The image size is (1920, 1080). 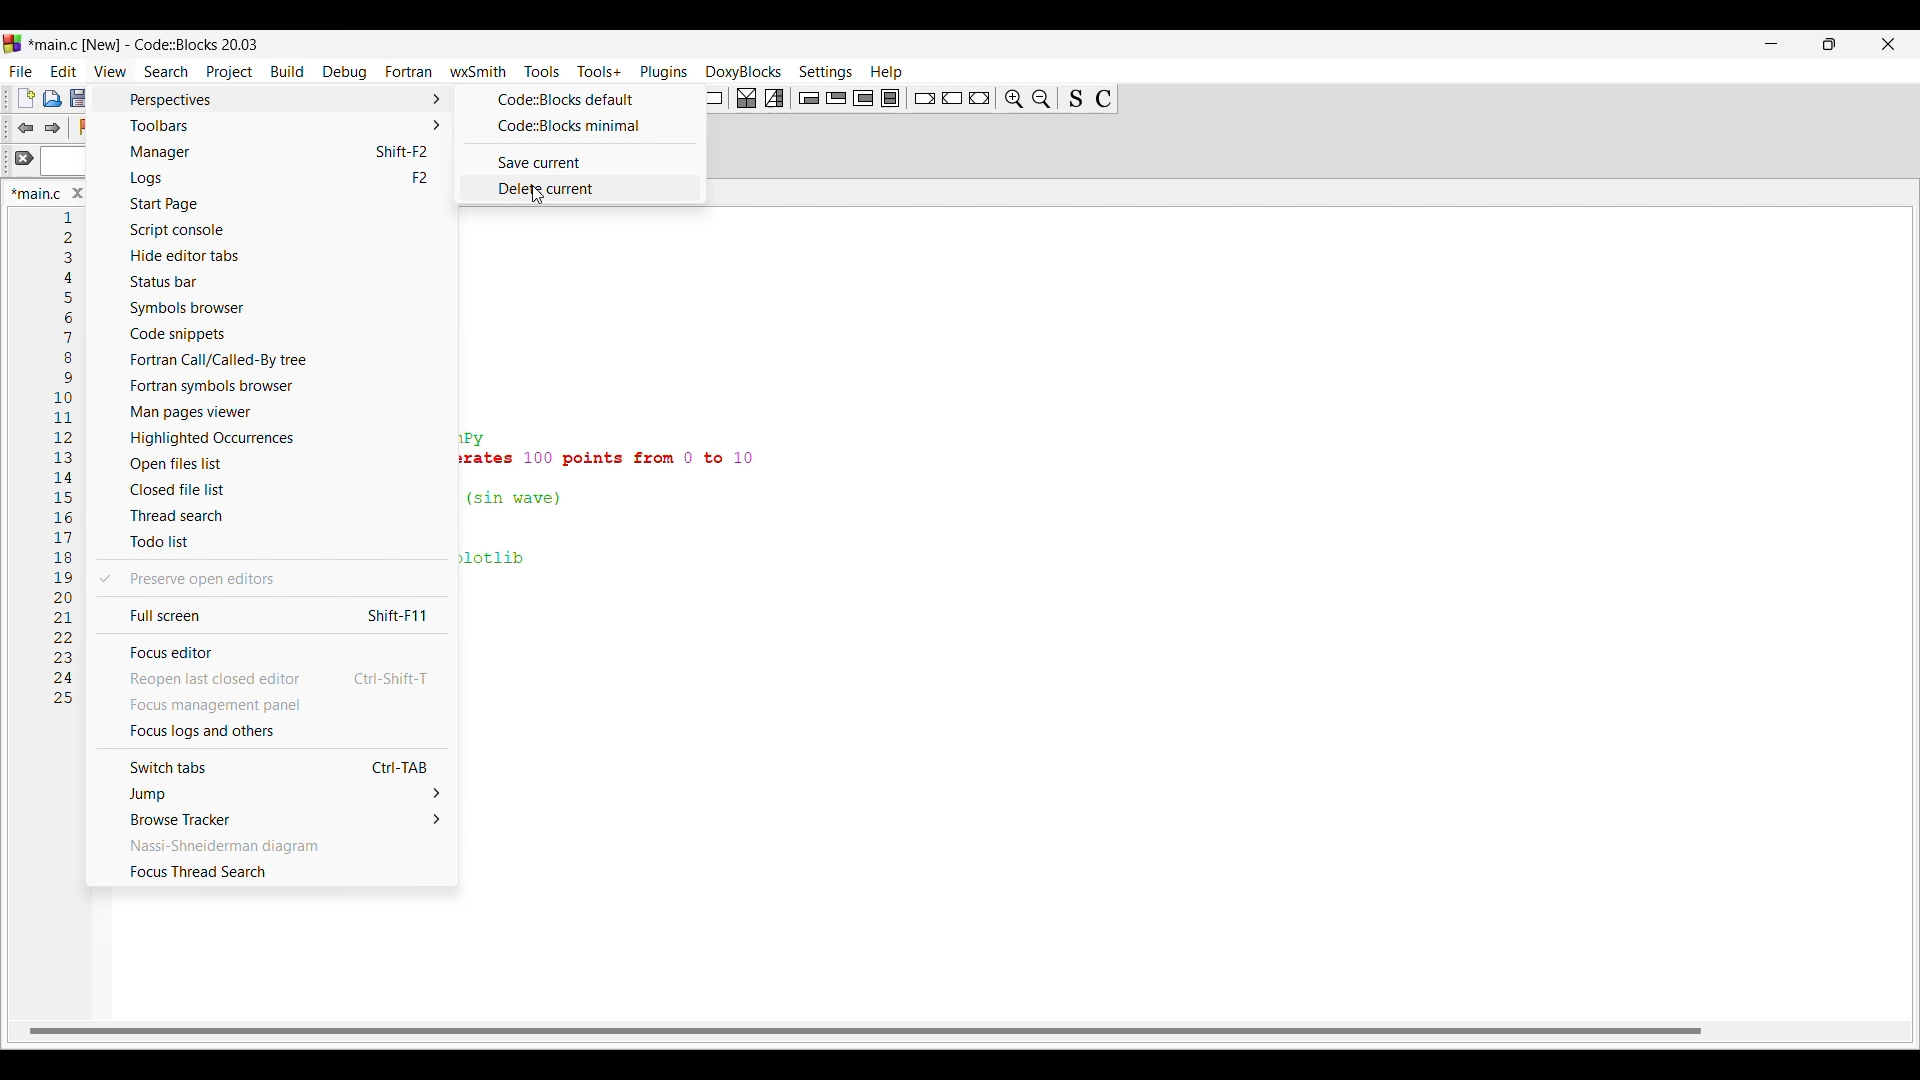 What do you see at coordinates (272, 731) in the screenshot?
I see `Focus logs and others` at bounding box center [272, 731].